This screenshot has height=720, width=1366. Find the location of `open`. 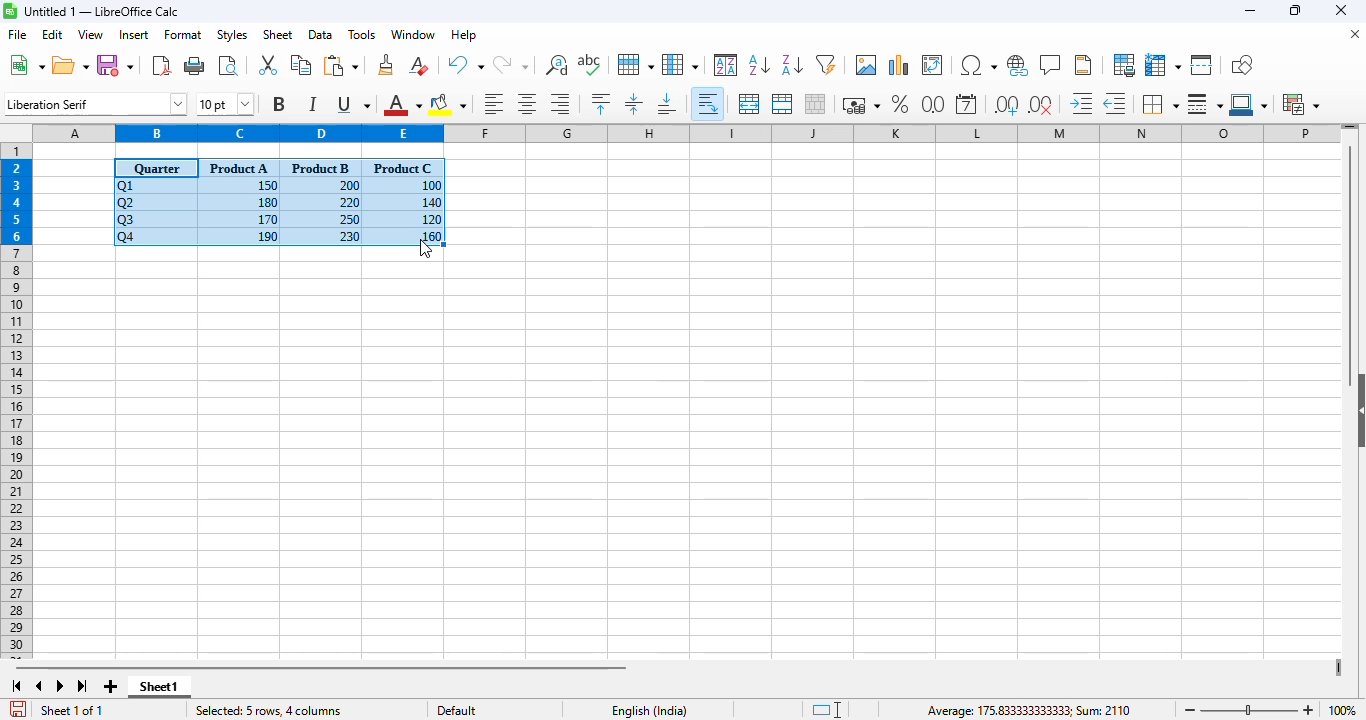

open is located at coordinates (70, 65).